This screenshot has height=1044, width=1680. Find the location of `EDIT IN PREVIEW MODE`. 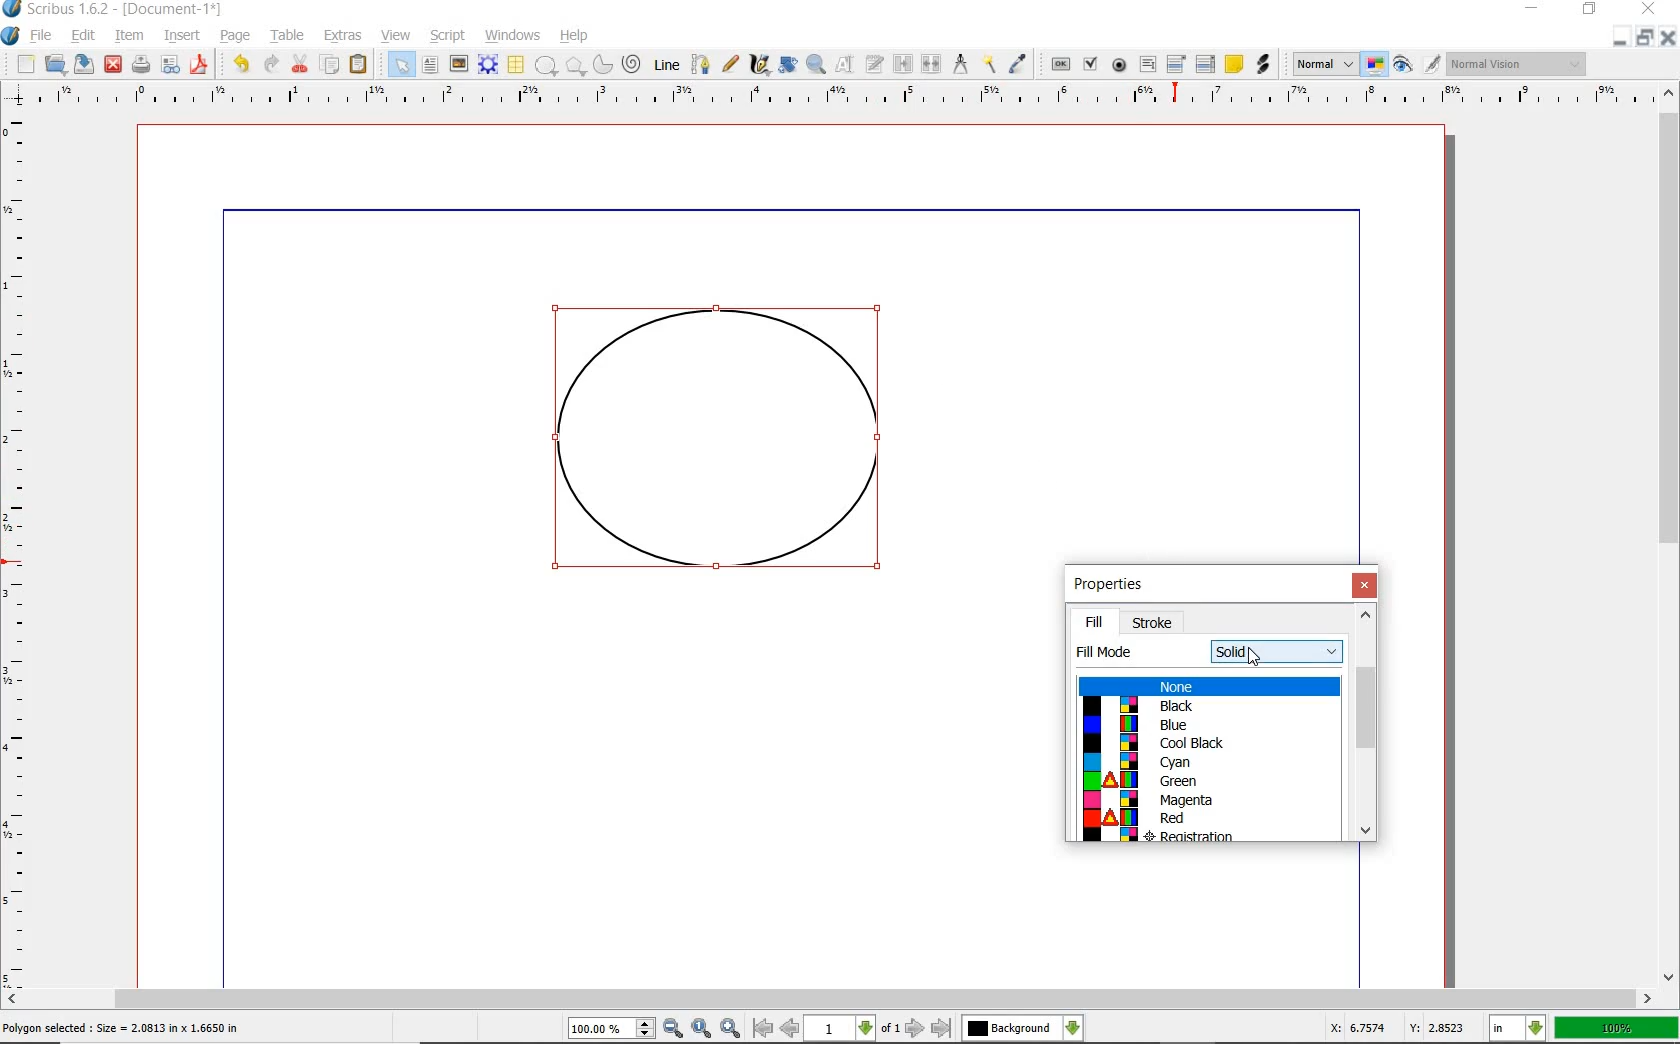

EDIT IN PREVIEW MODE is located at coordinates (1431, 63).